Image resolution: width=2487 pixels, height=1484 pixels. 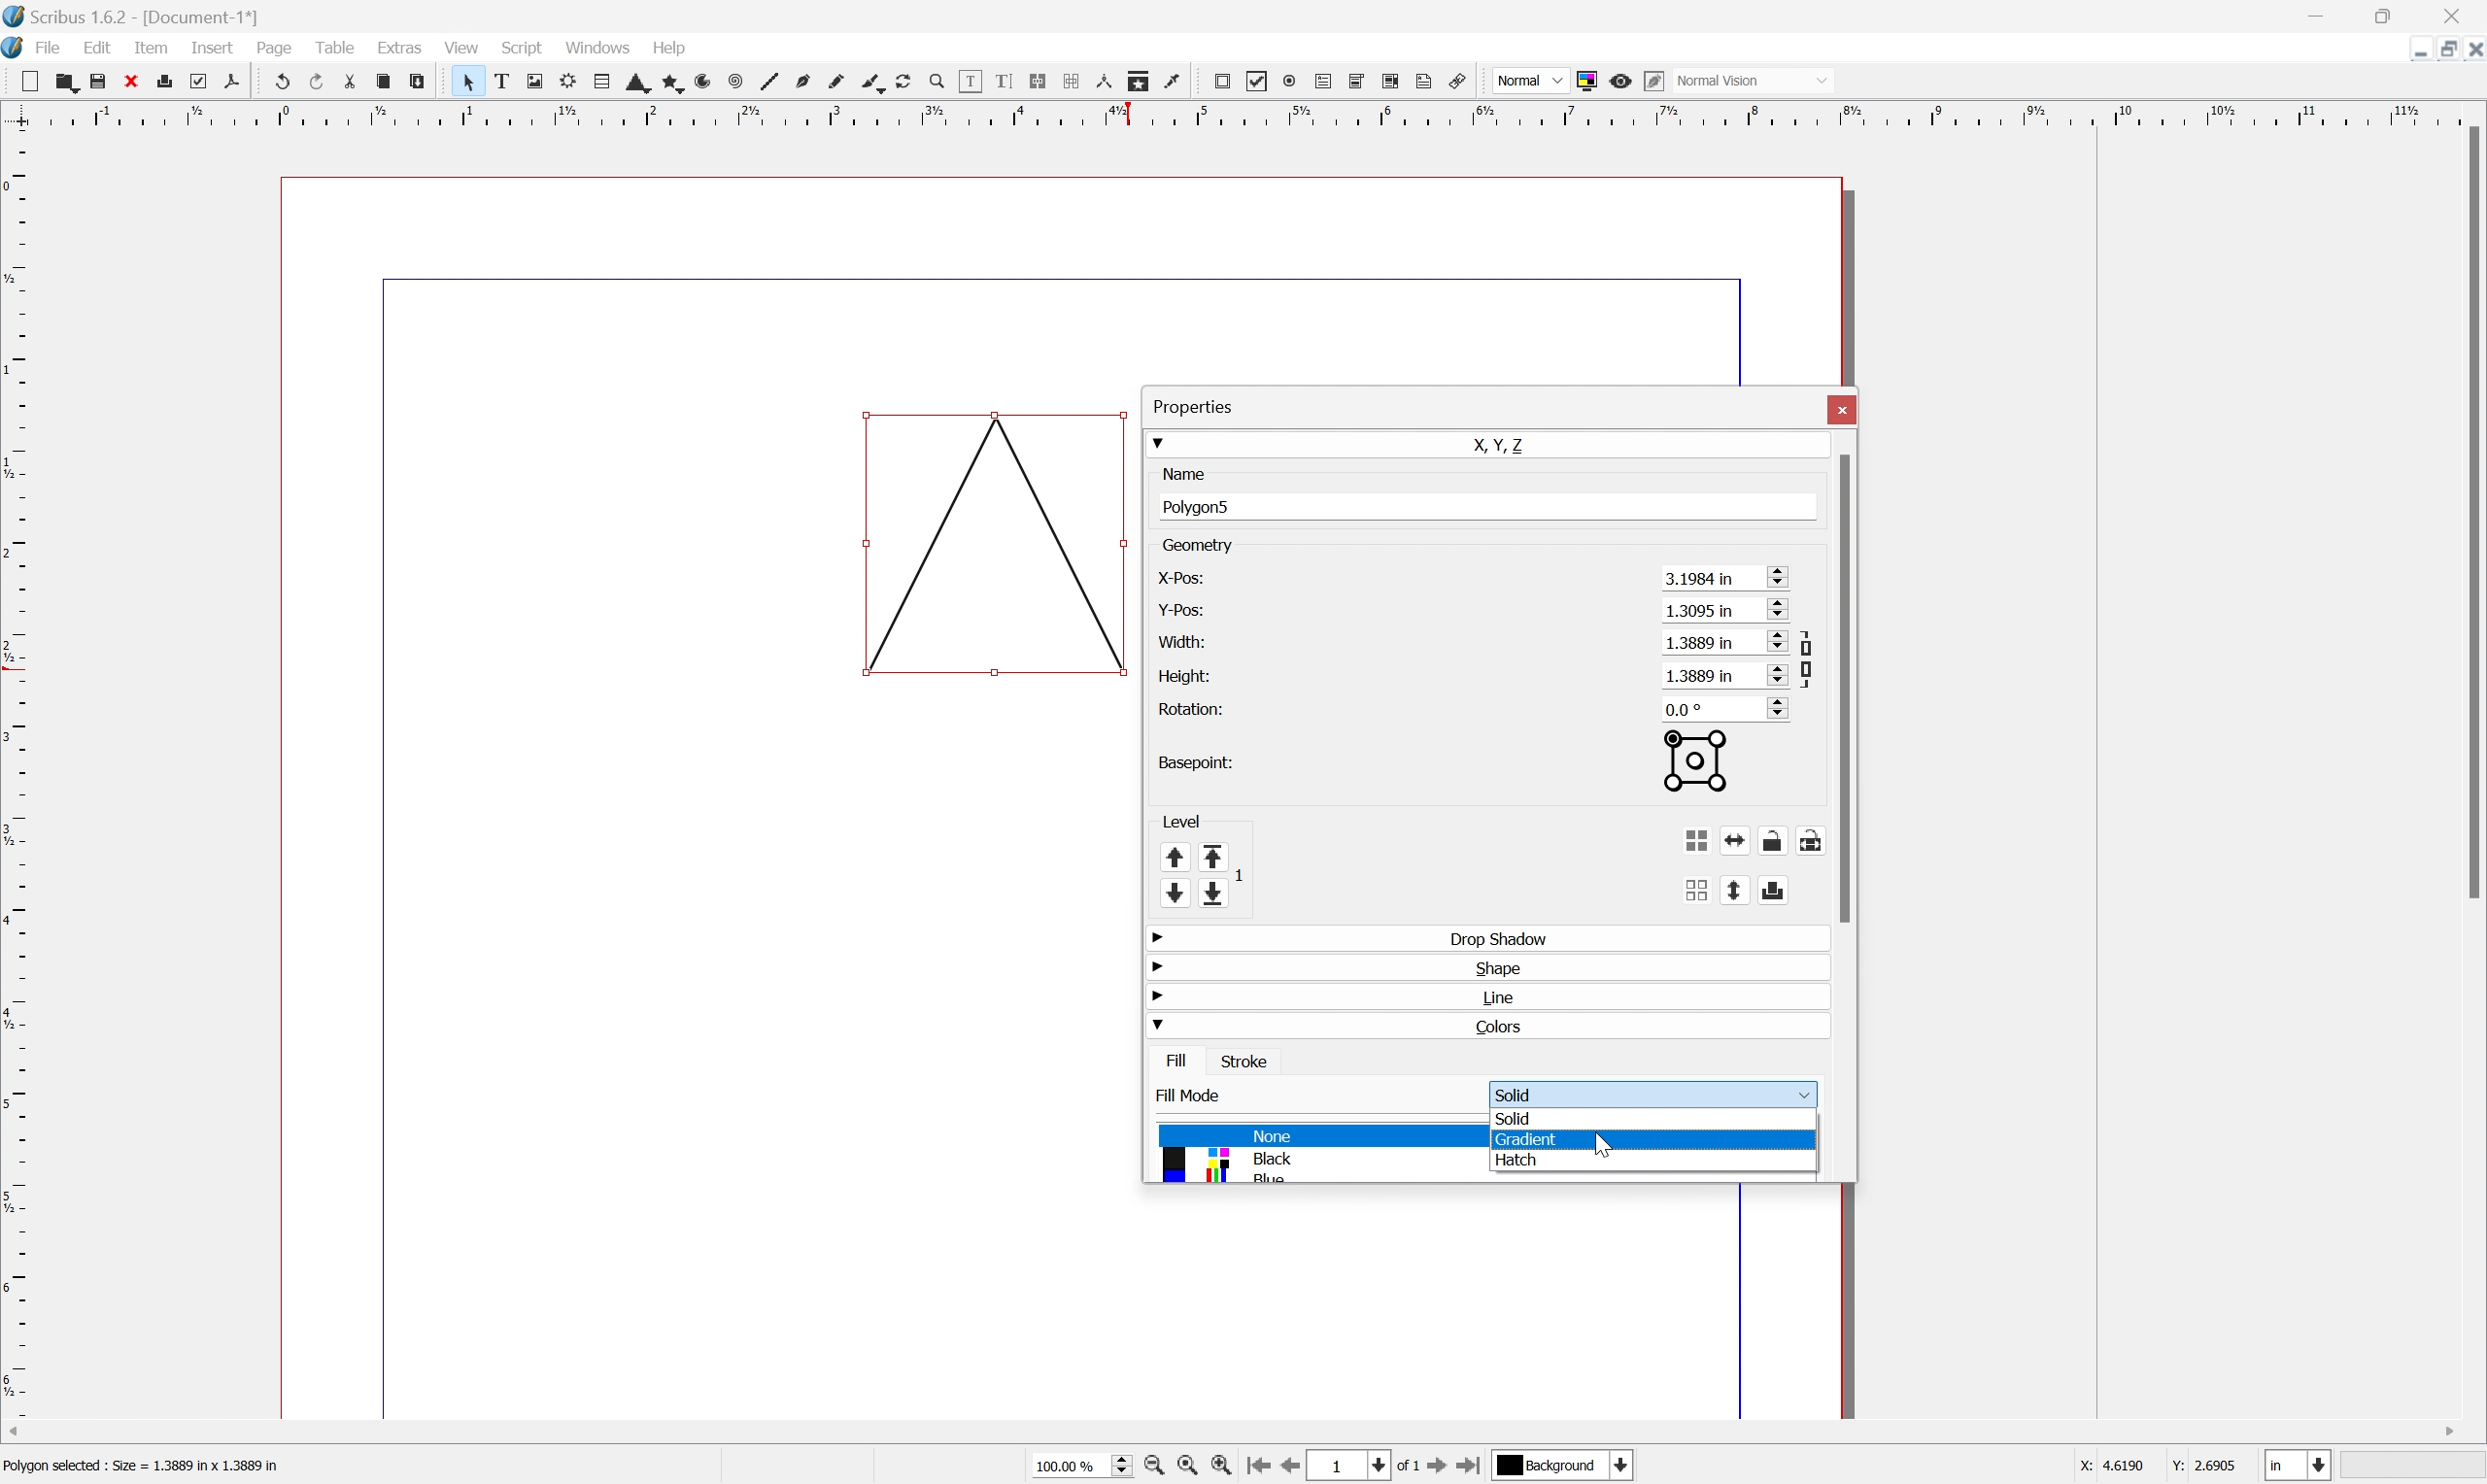 What do you see at coordinates (1842, 408) in the screenshot?
I see `Close` at bounding box center [1842, 408].